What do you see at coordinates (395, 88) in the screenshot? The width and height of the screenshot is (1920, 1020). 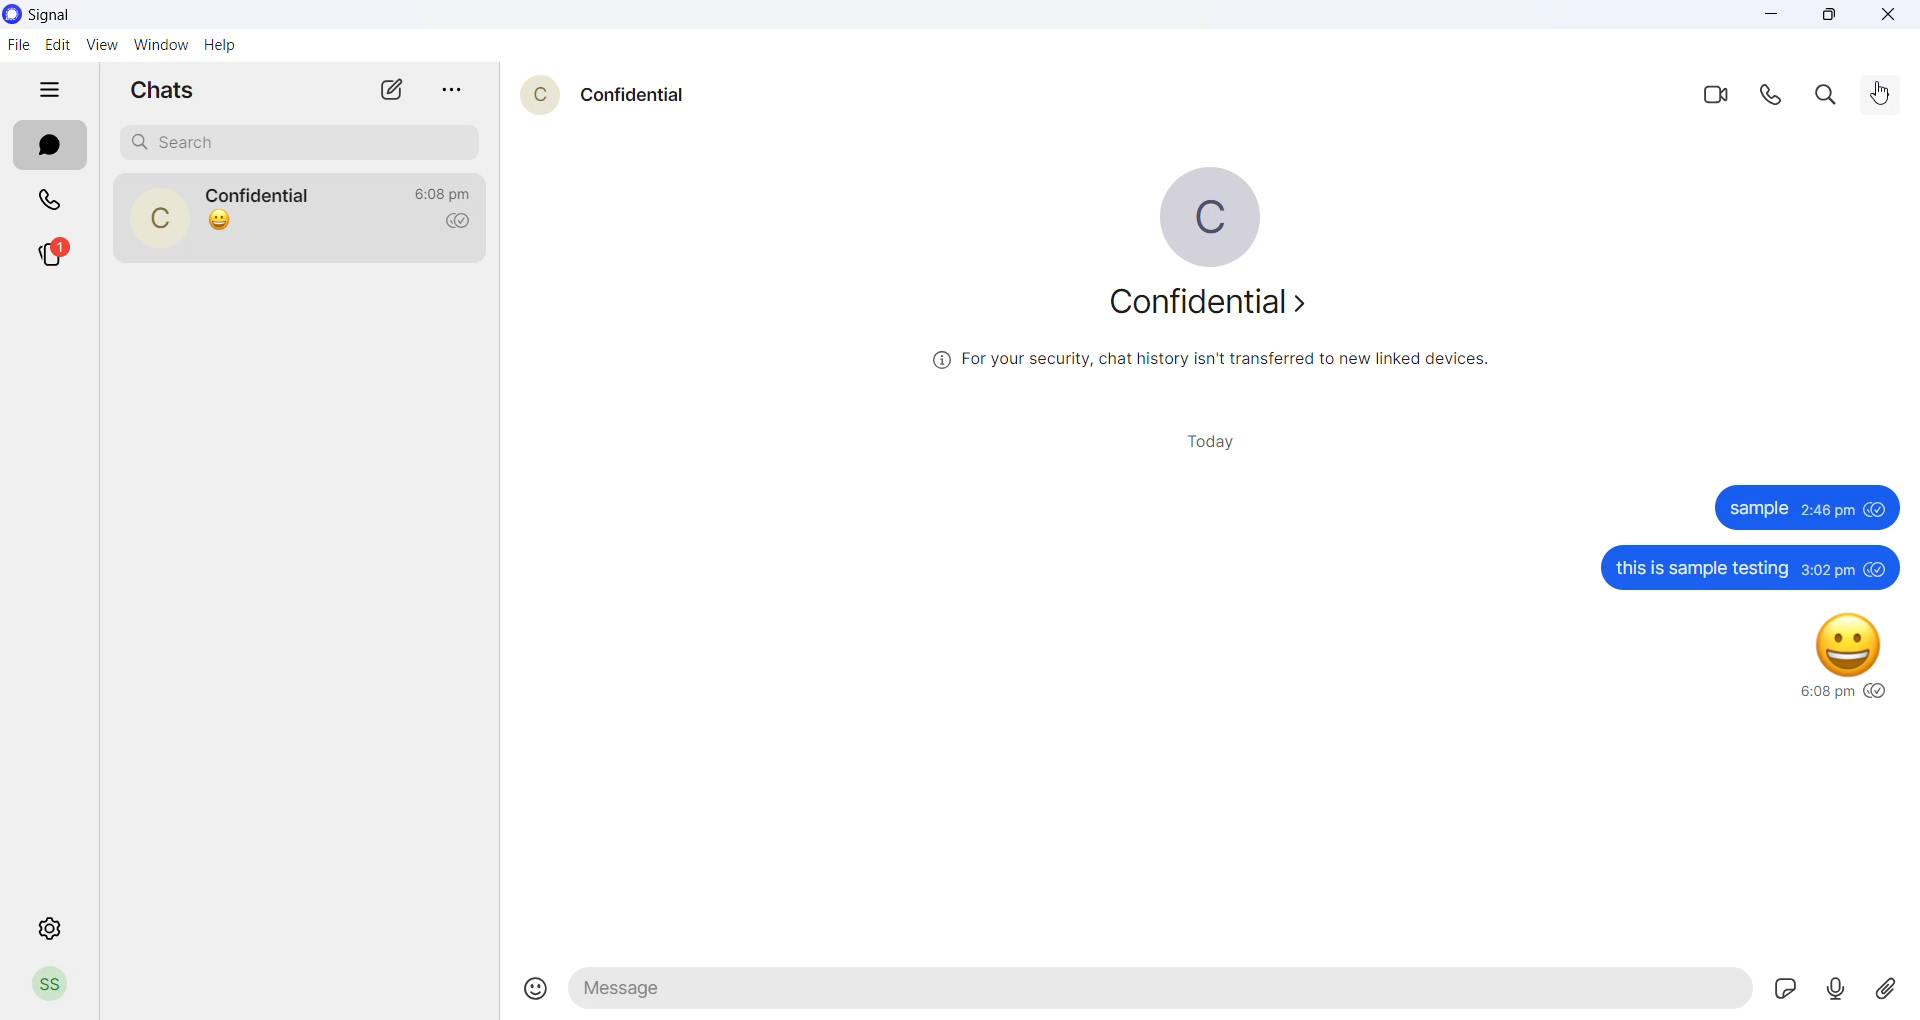 I see `new chat` at bounding box center [395, 88].